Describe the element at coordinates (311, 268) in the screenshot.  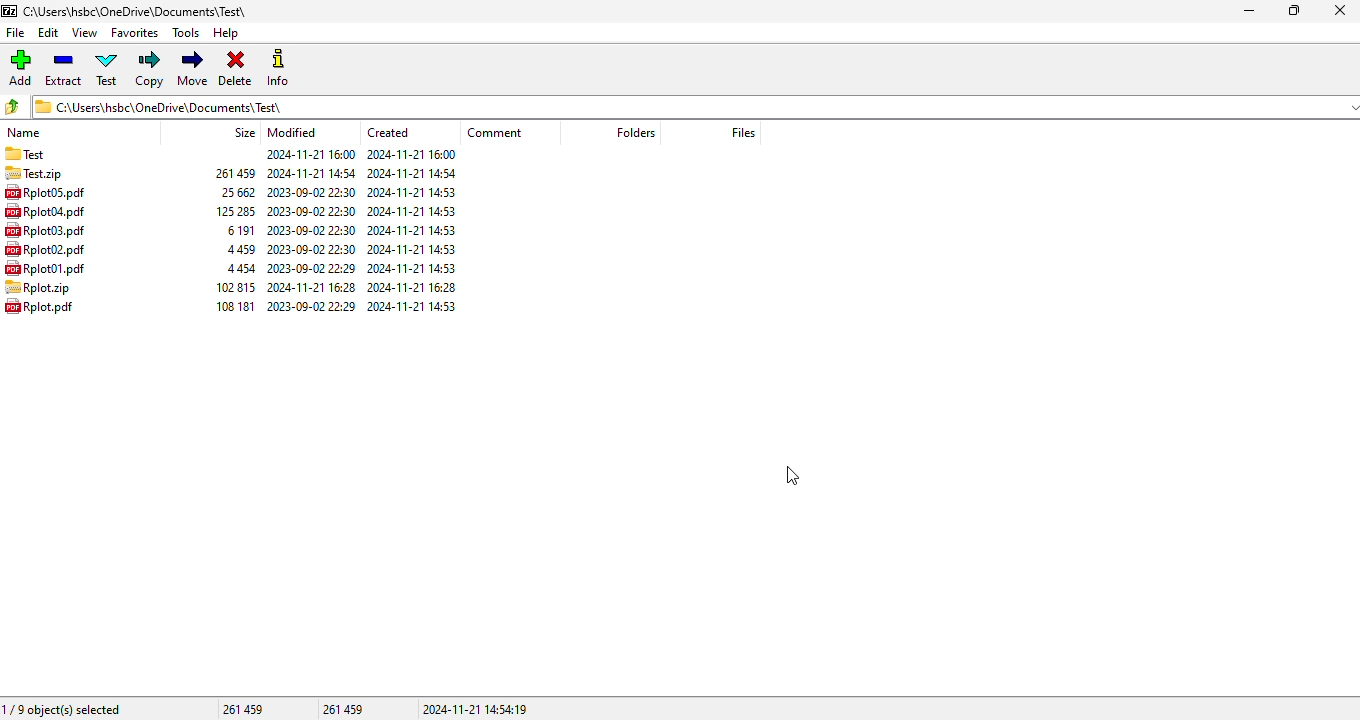
I see `modified date & time` at that location.